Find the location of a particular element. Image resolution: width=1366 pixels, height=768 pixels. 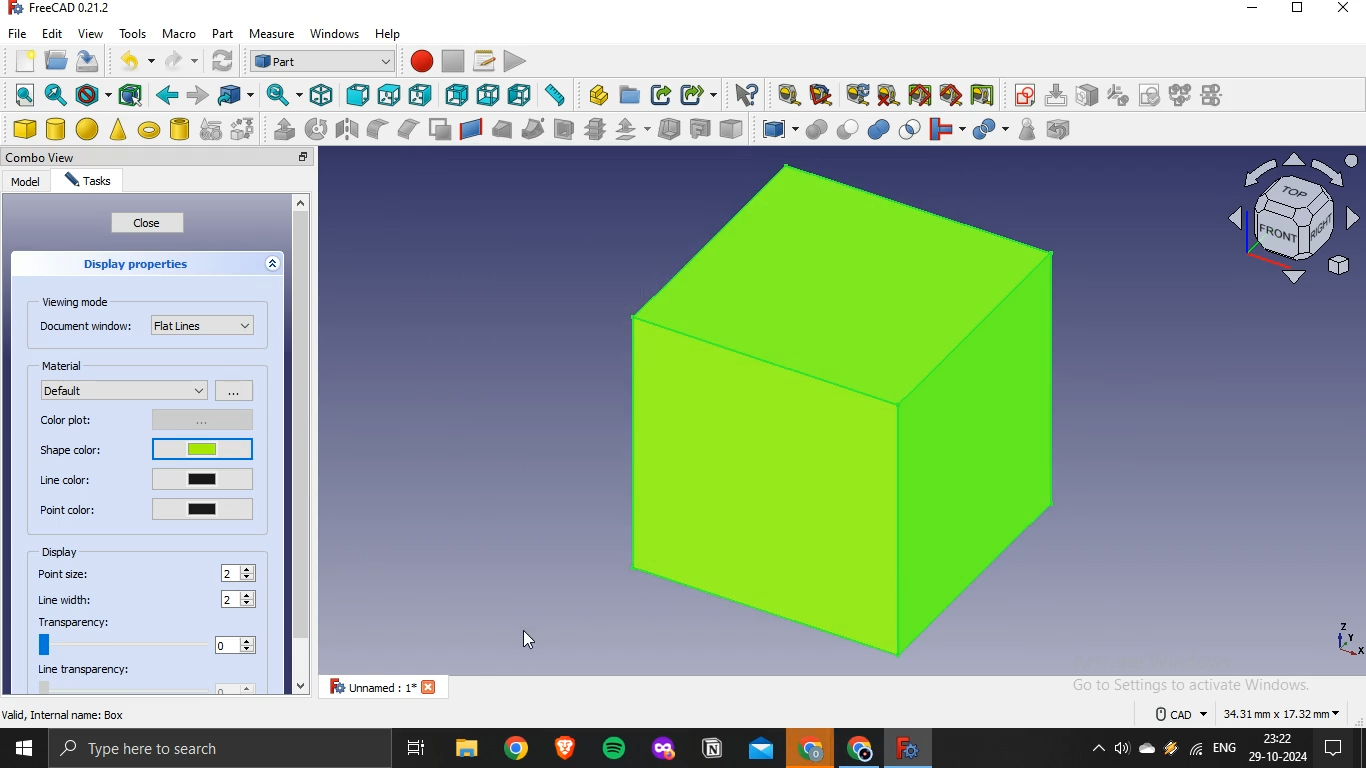

task view is located at coordinates (418, 749).